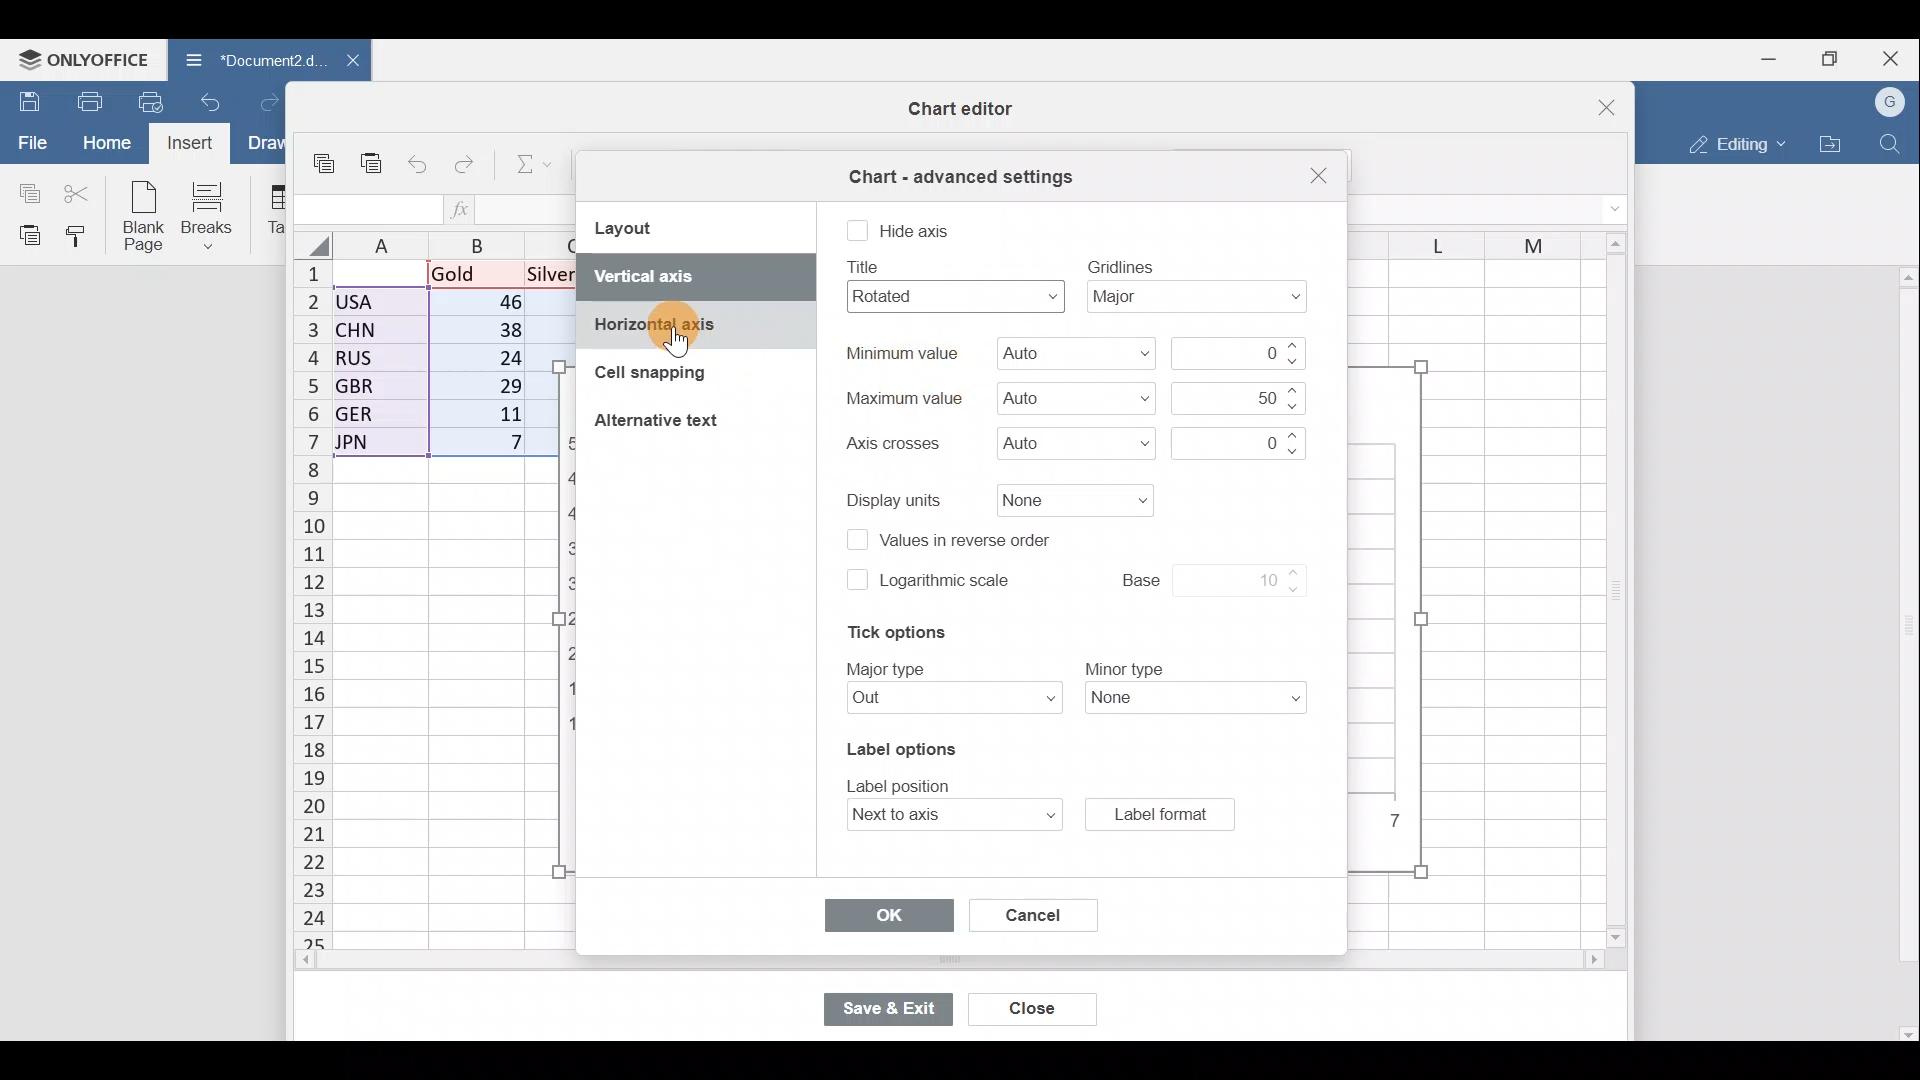  I want to click on Label options, so click(898, 745).